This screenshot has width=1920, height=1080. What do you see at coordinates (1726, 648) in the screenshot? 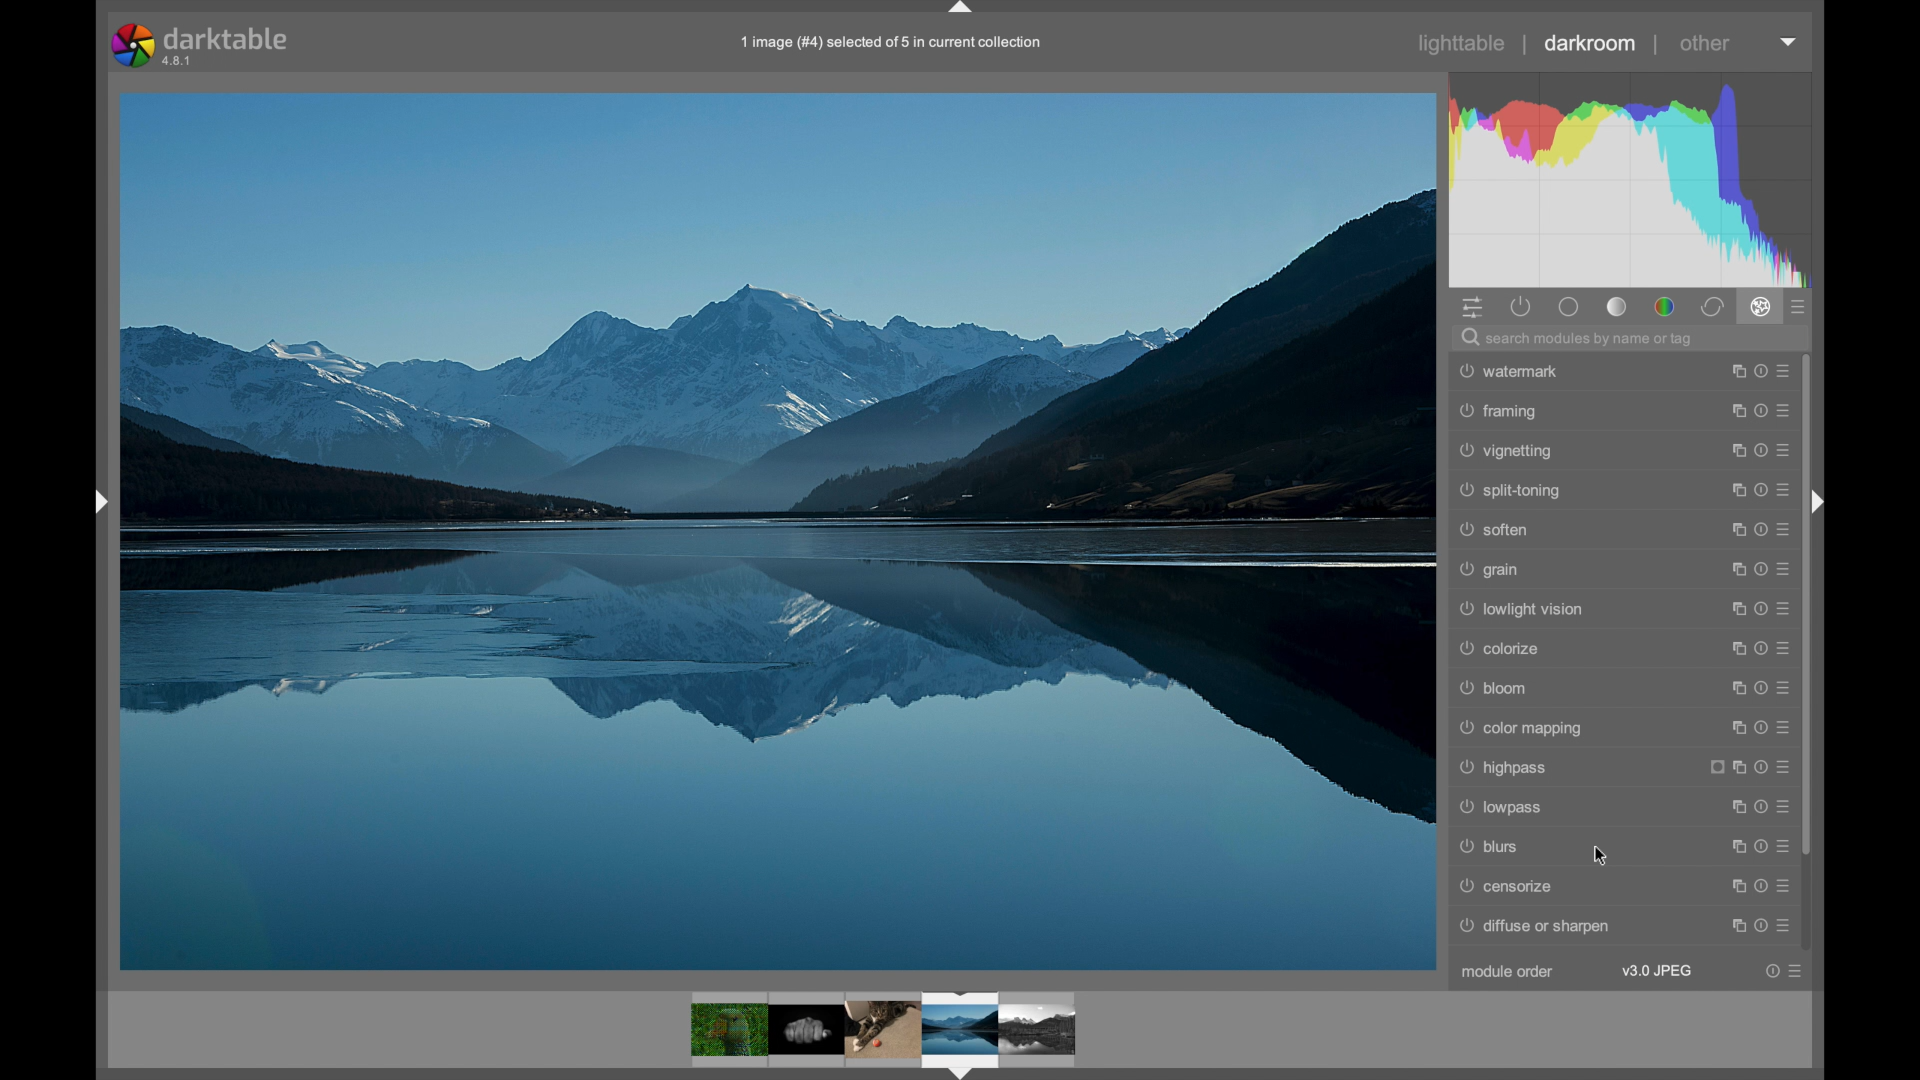
I see `maximize` at bounding box center [1726, 648].